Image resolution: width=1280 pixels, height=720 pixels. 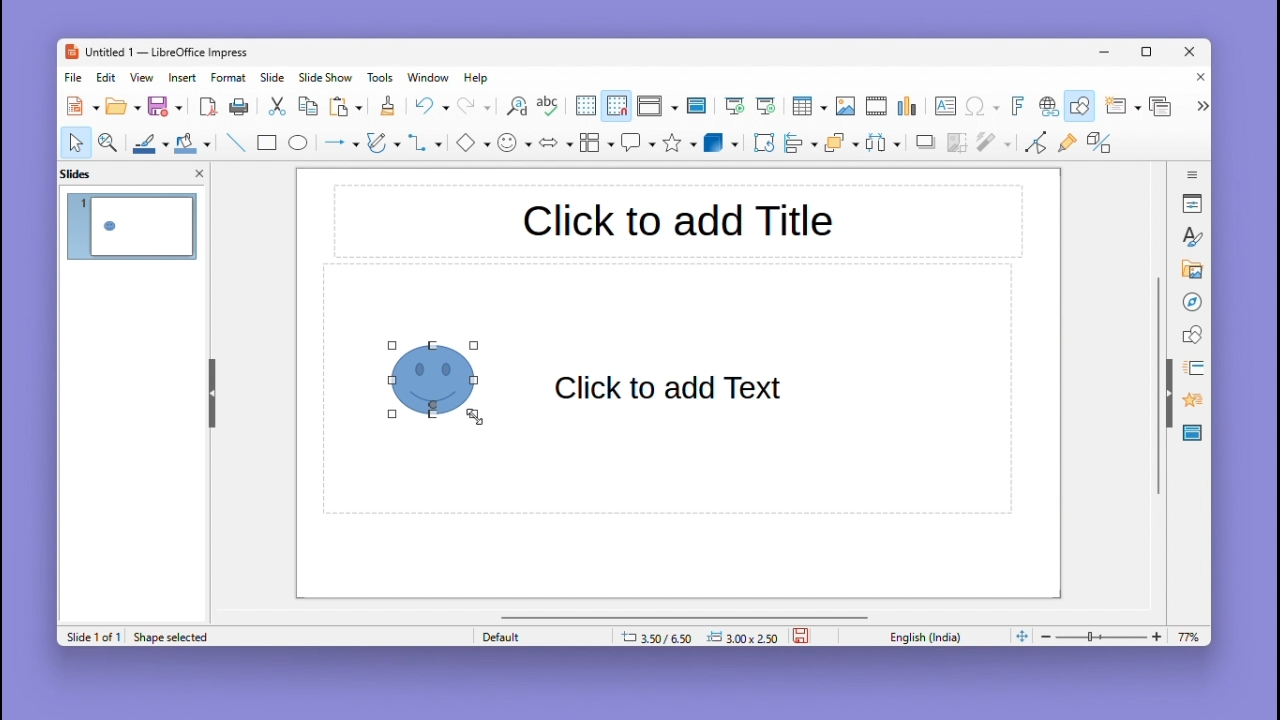 What do you see at coordinates (383, 145) in the screenshot?
I see `pencil` at bounding box center [383, 145].